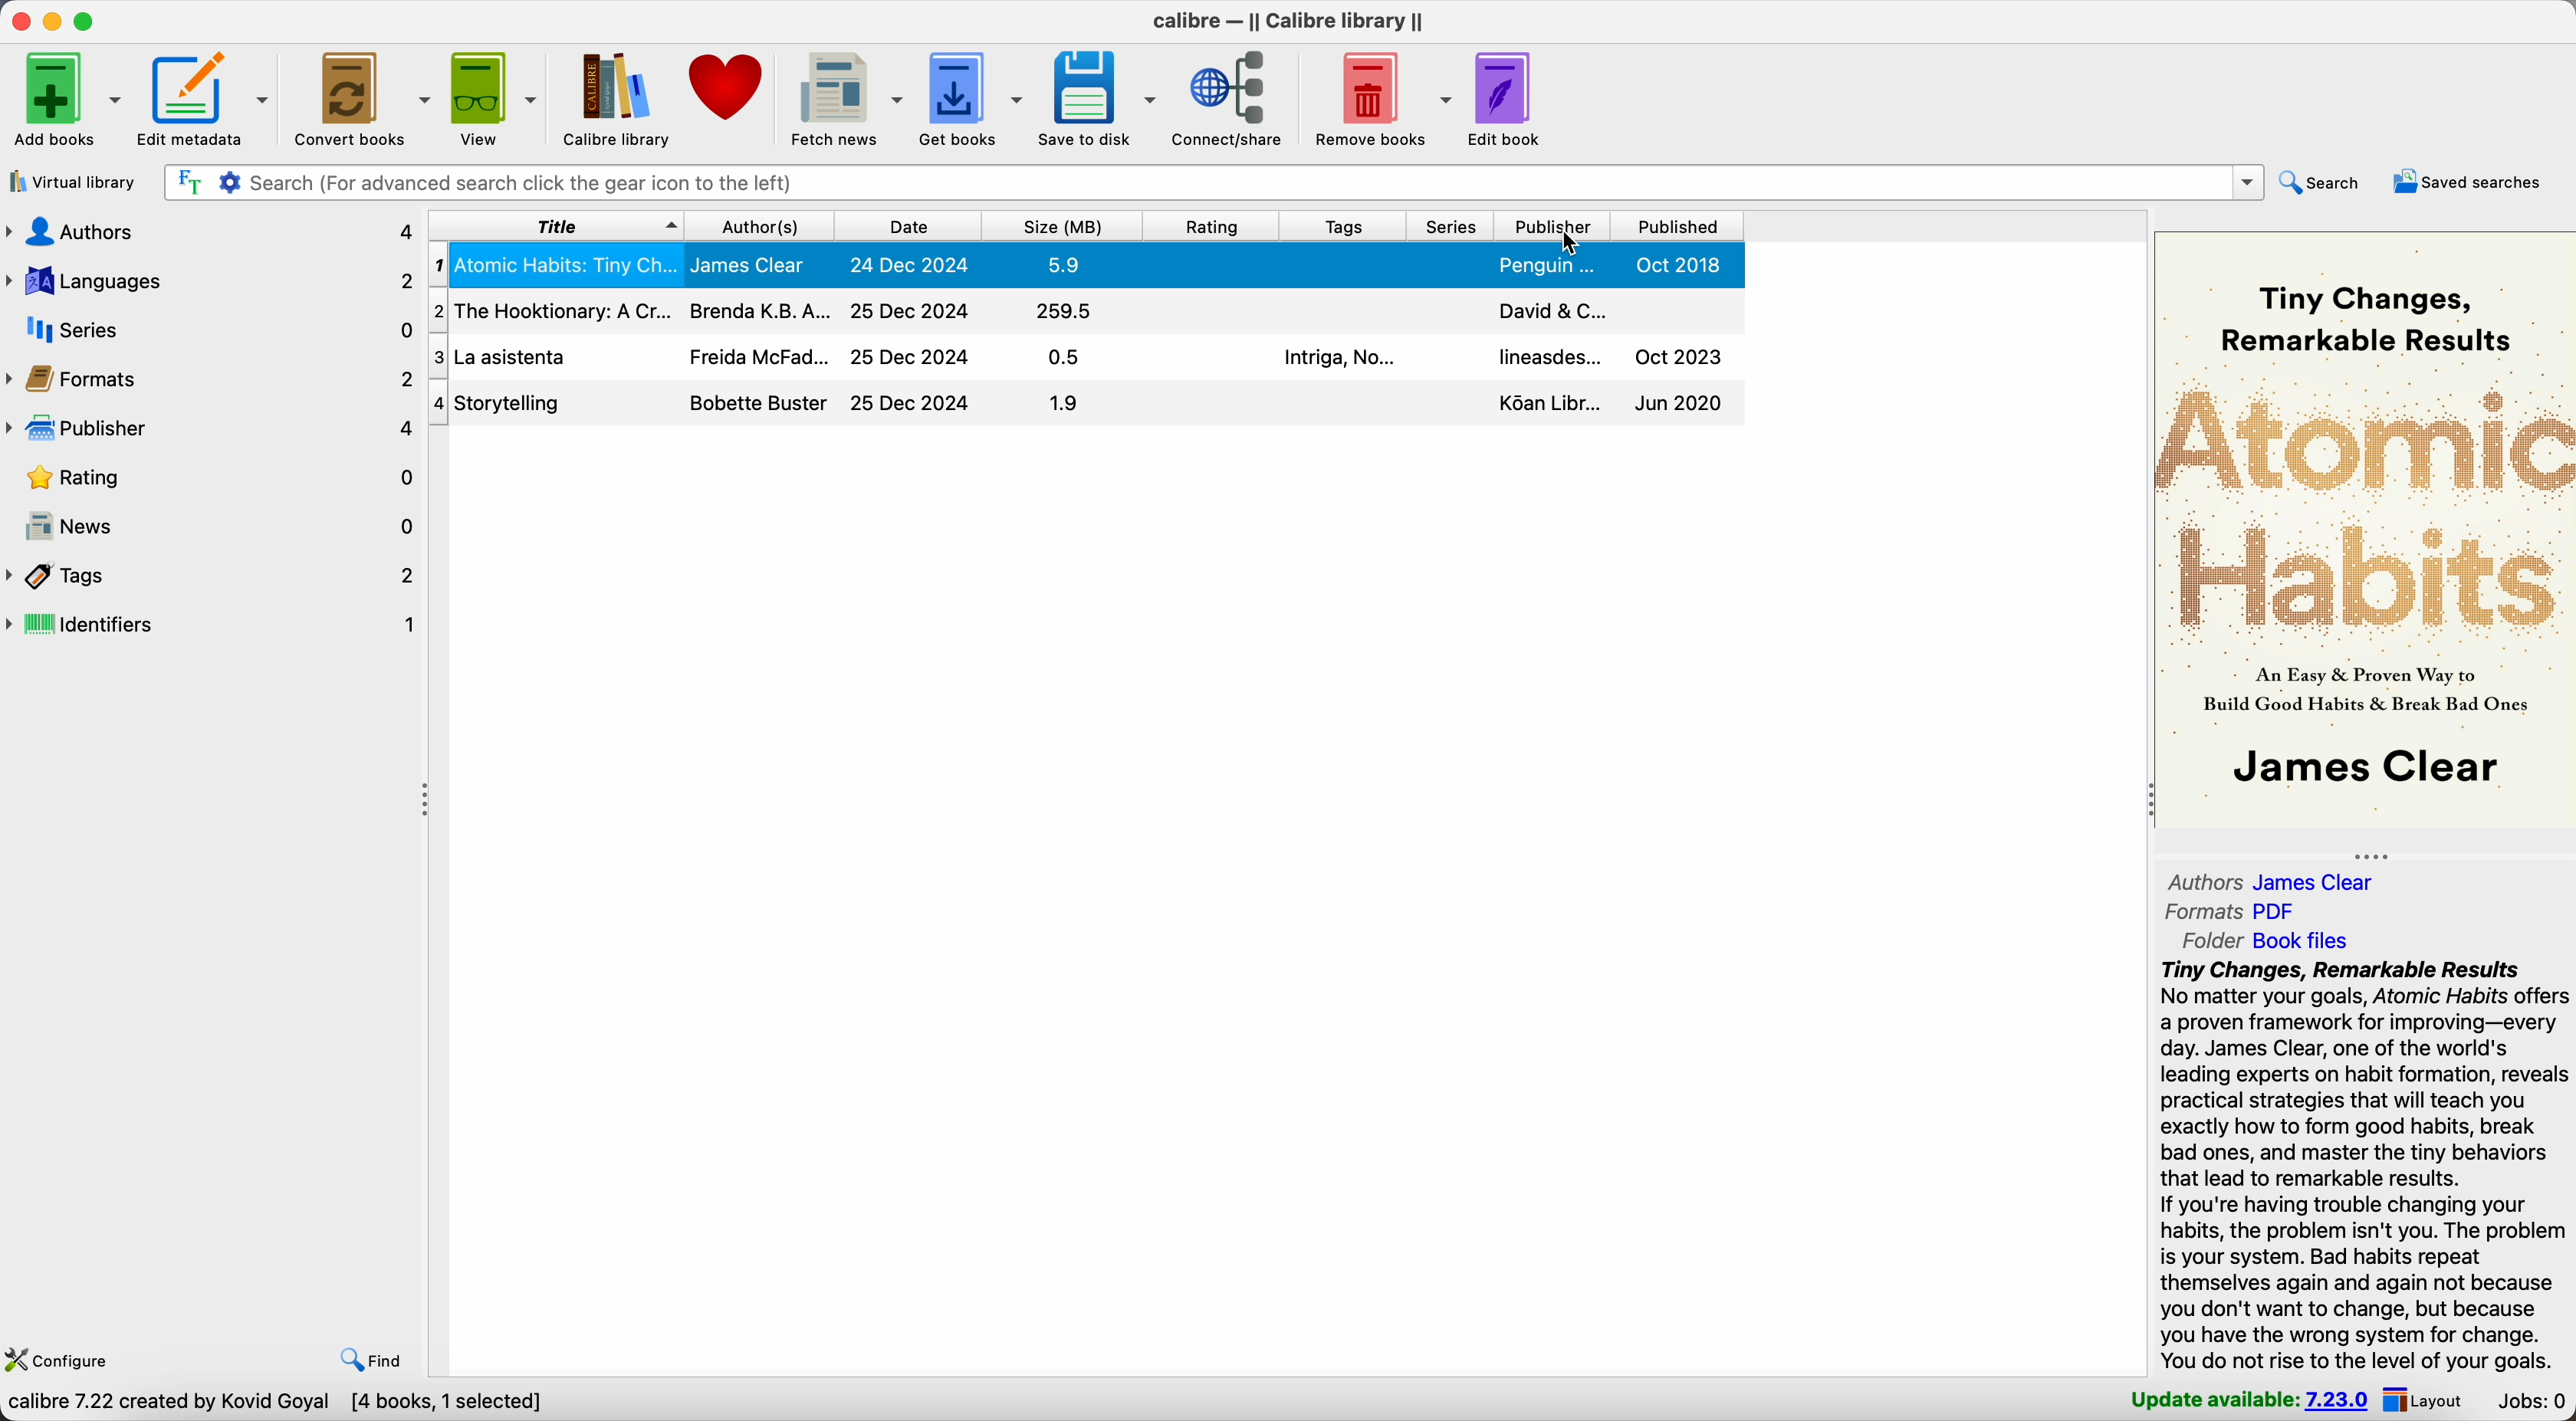 The image size is (2576, 1421). Describe the element at coordinates (209, 481) in the screenshot. I see `rating` at that location.